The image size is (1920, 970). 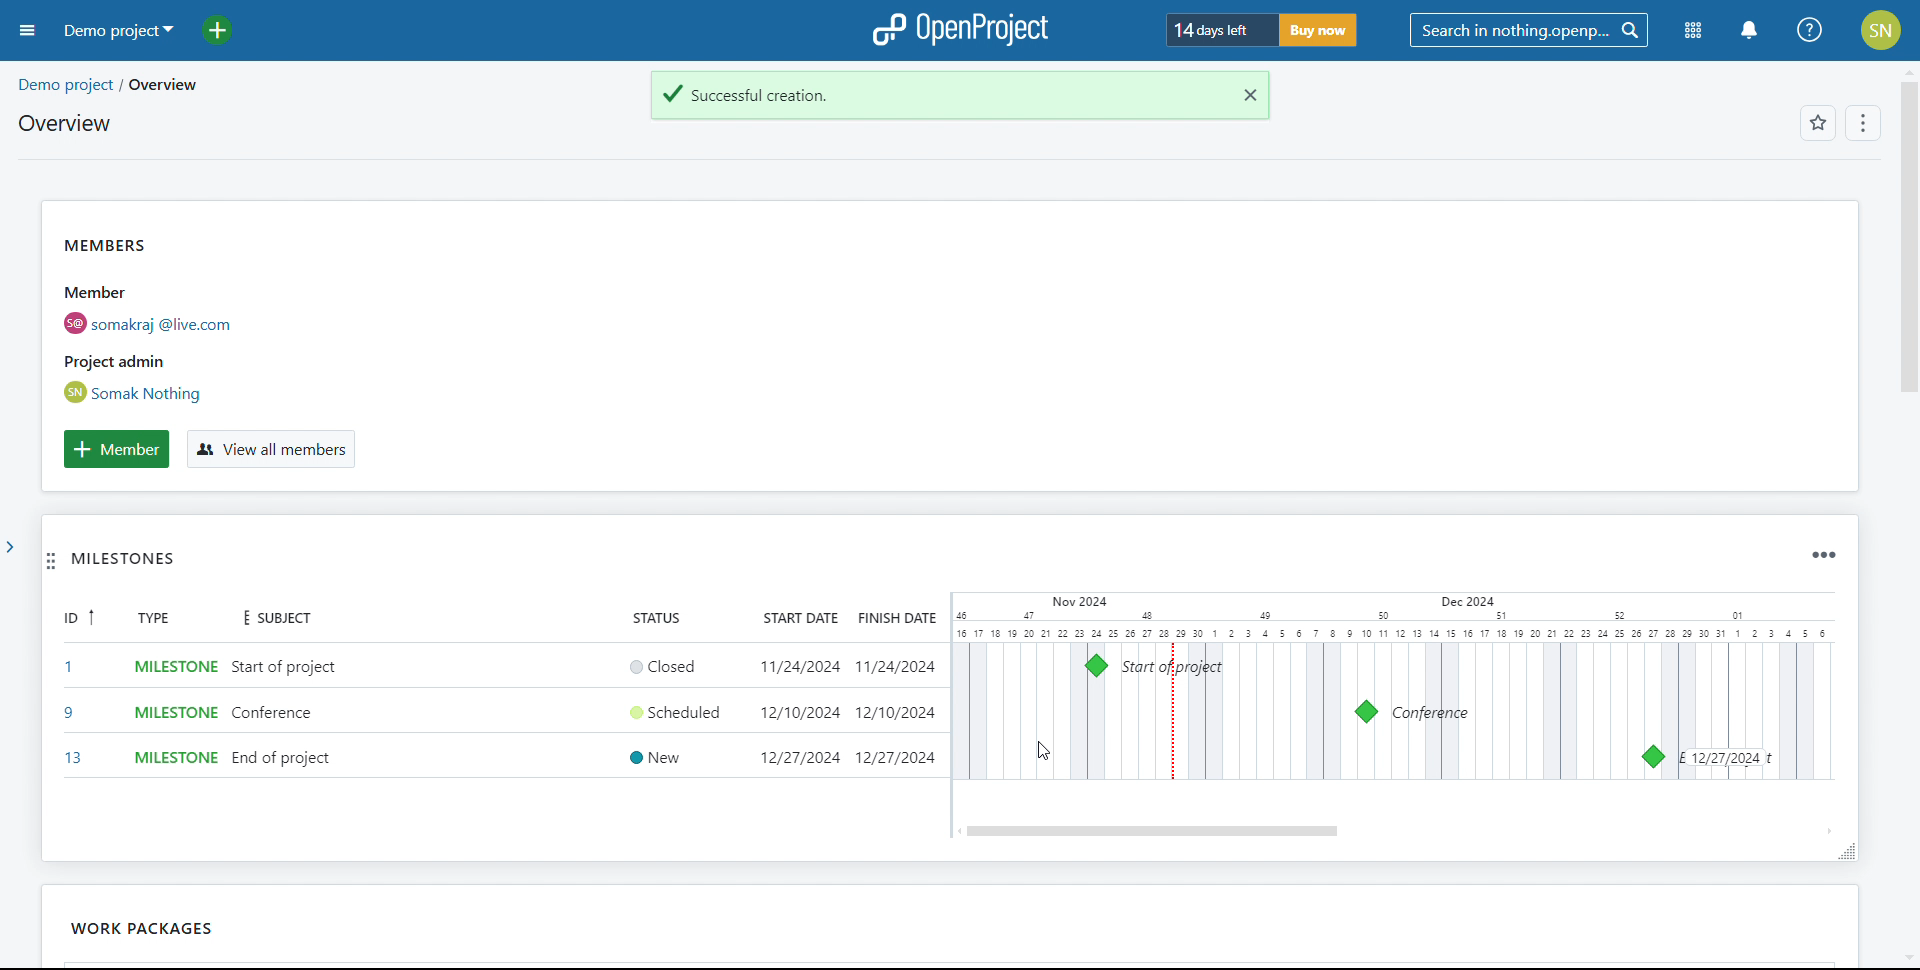 What do you see at coordinates (72, 691) in the screenshot?
I see `id` at bounding box center [72, 691].